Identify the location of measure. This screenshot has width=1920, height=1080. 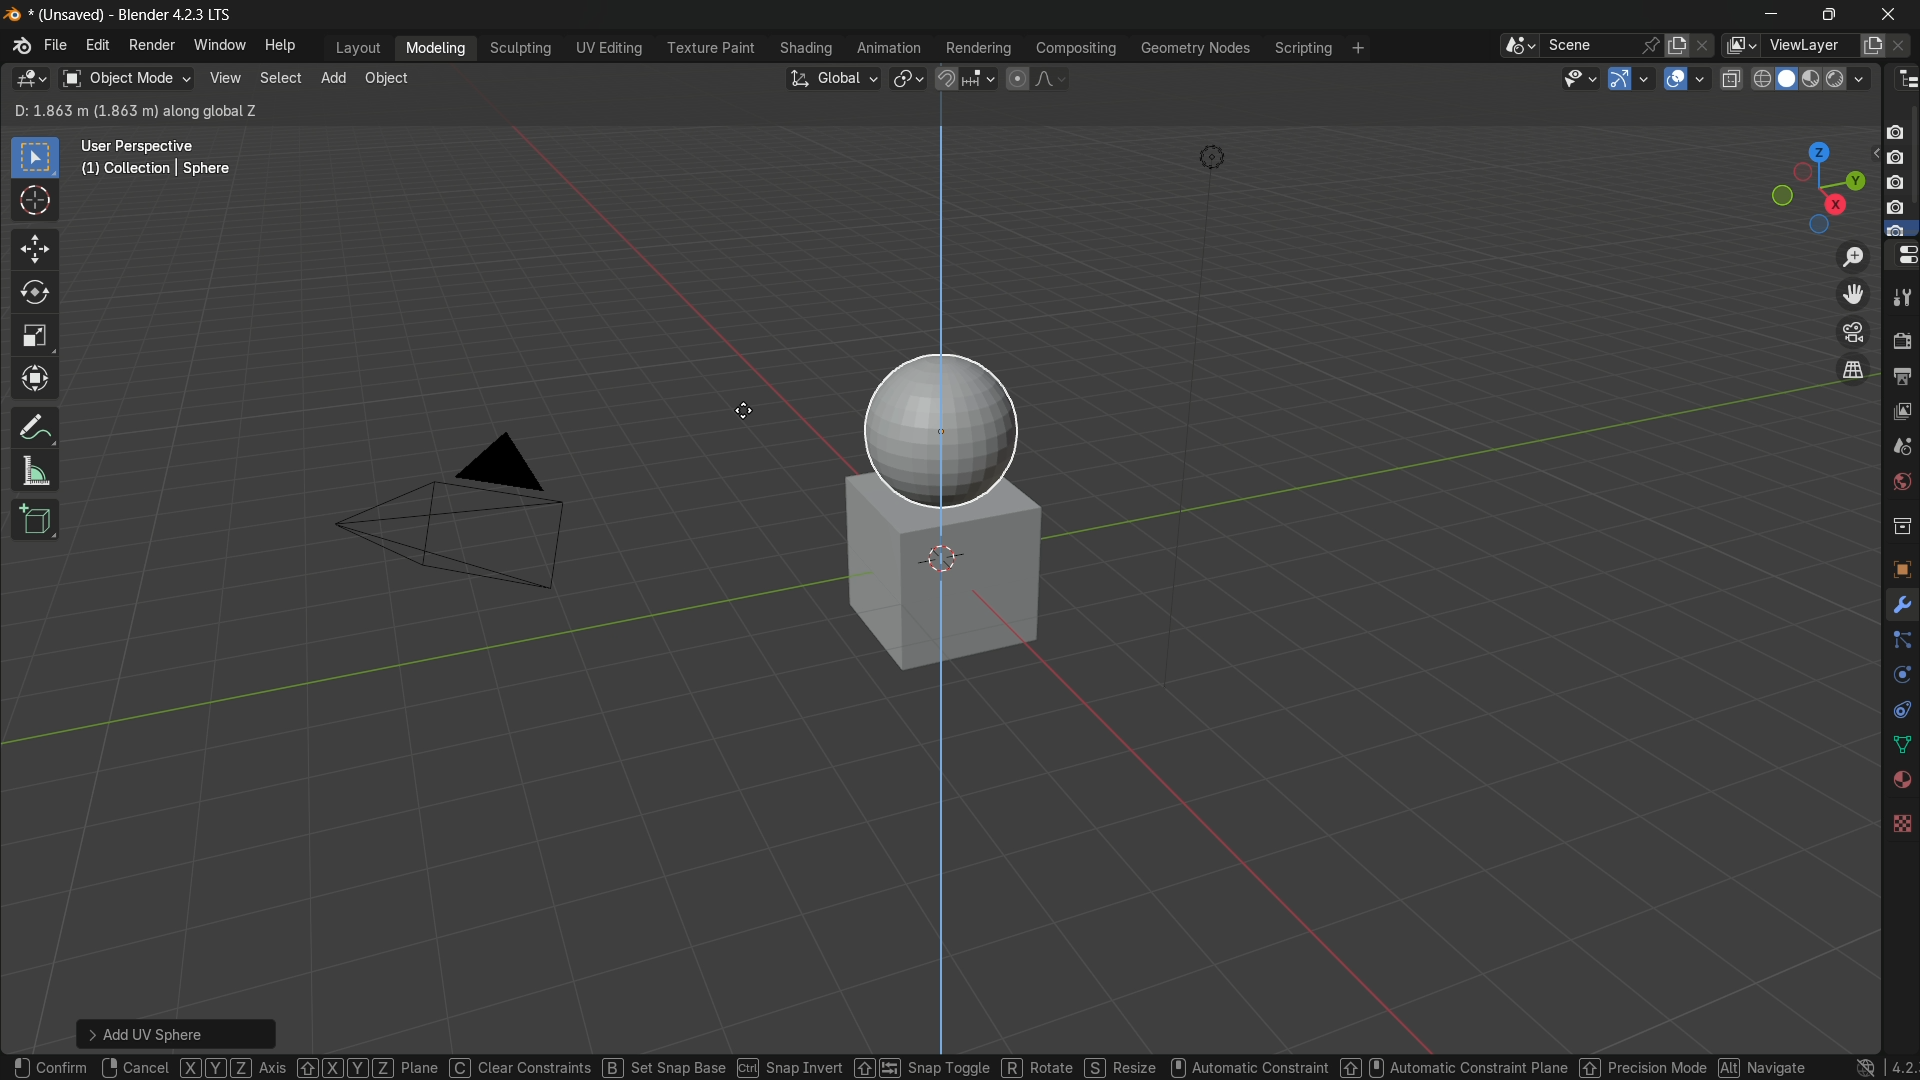
(37, 473).